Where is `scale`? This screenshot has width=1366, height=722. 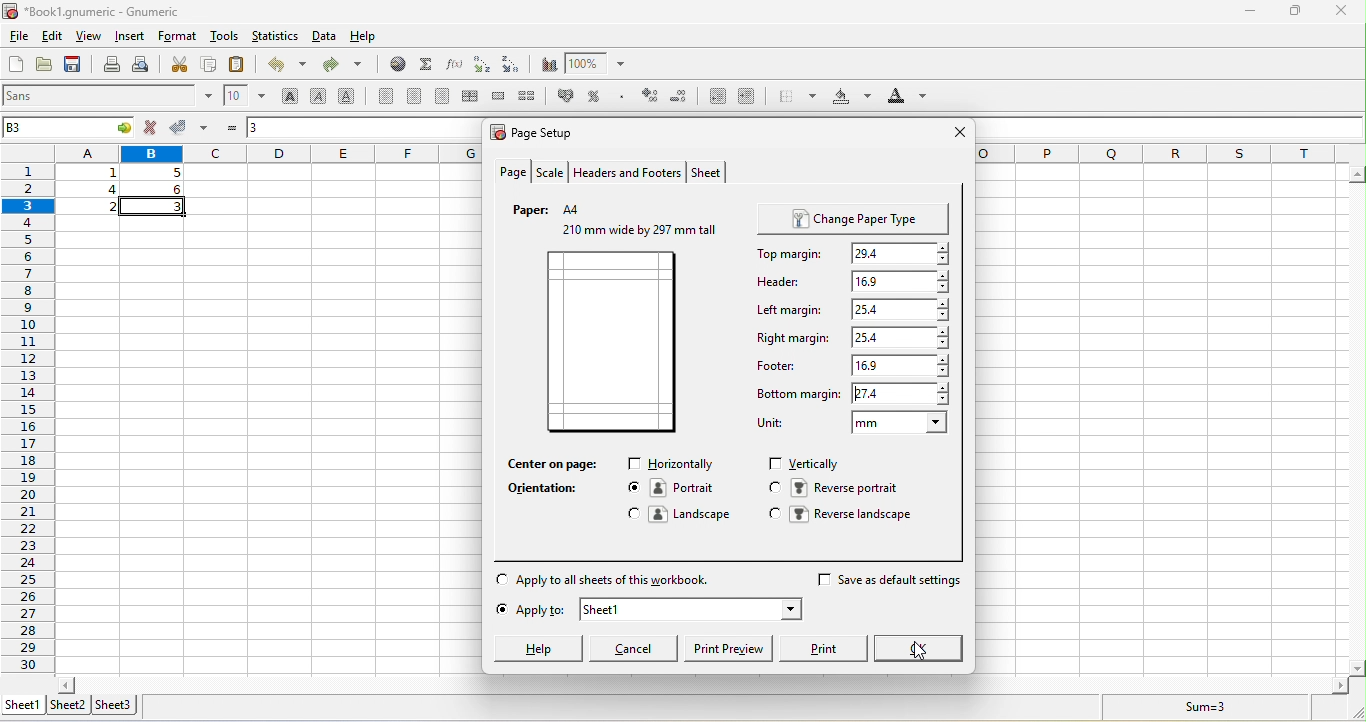 scale is located at coordinates (550, 172).